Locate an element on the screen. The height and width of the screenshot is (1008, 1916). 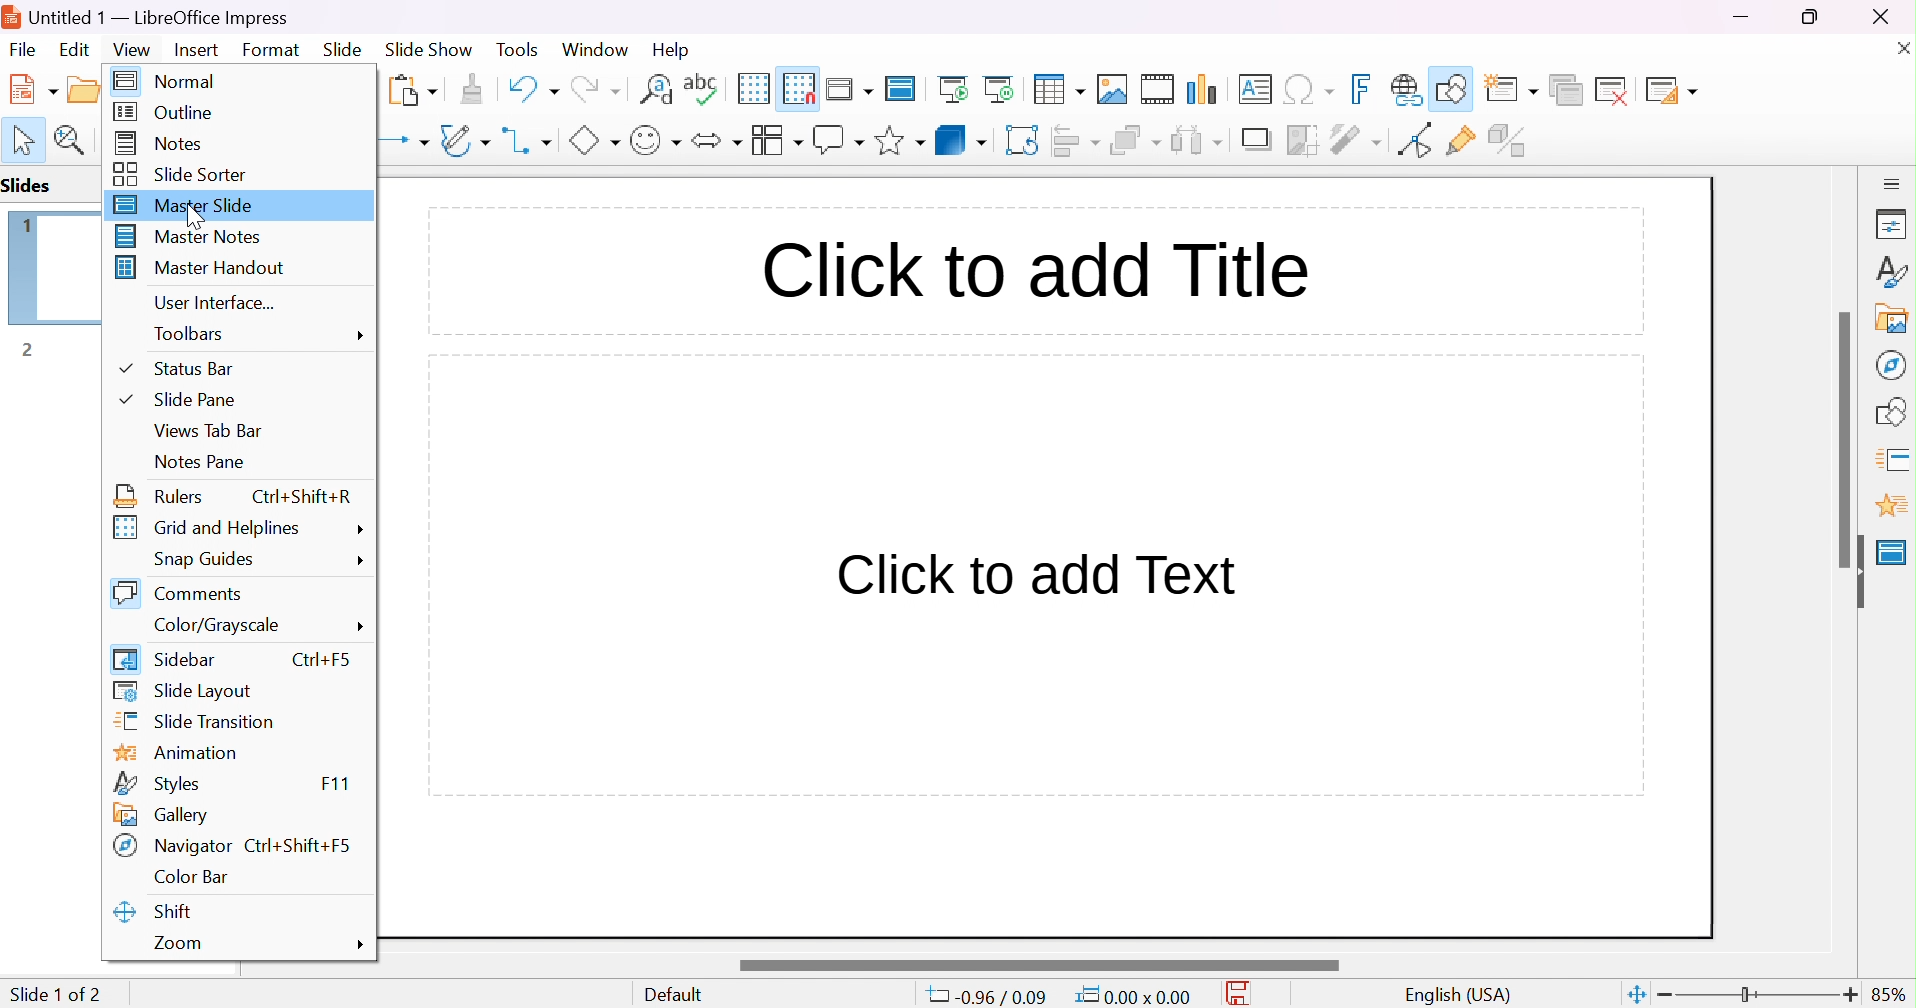
tools is located at coordinates (519, 50).